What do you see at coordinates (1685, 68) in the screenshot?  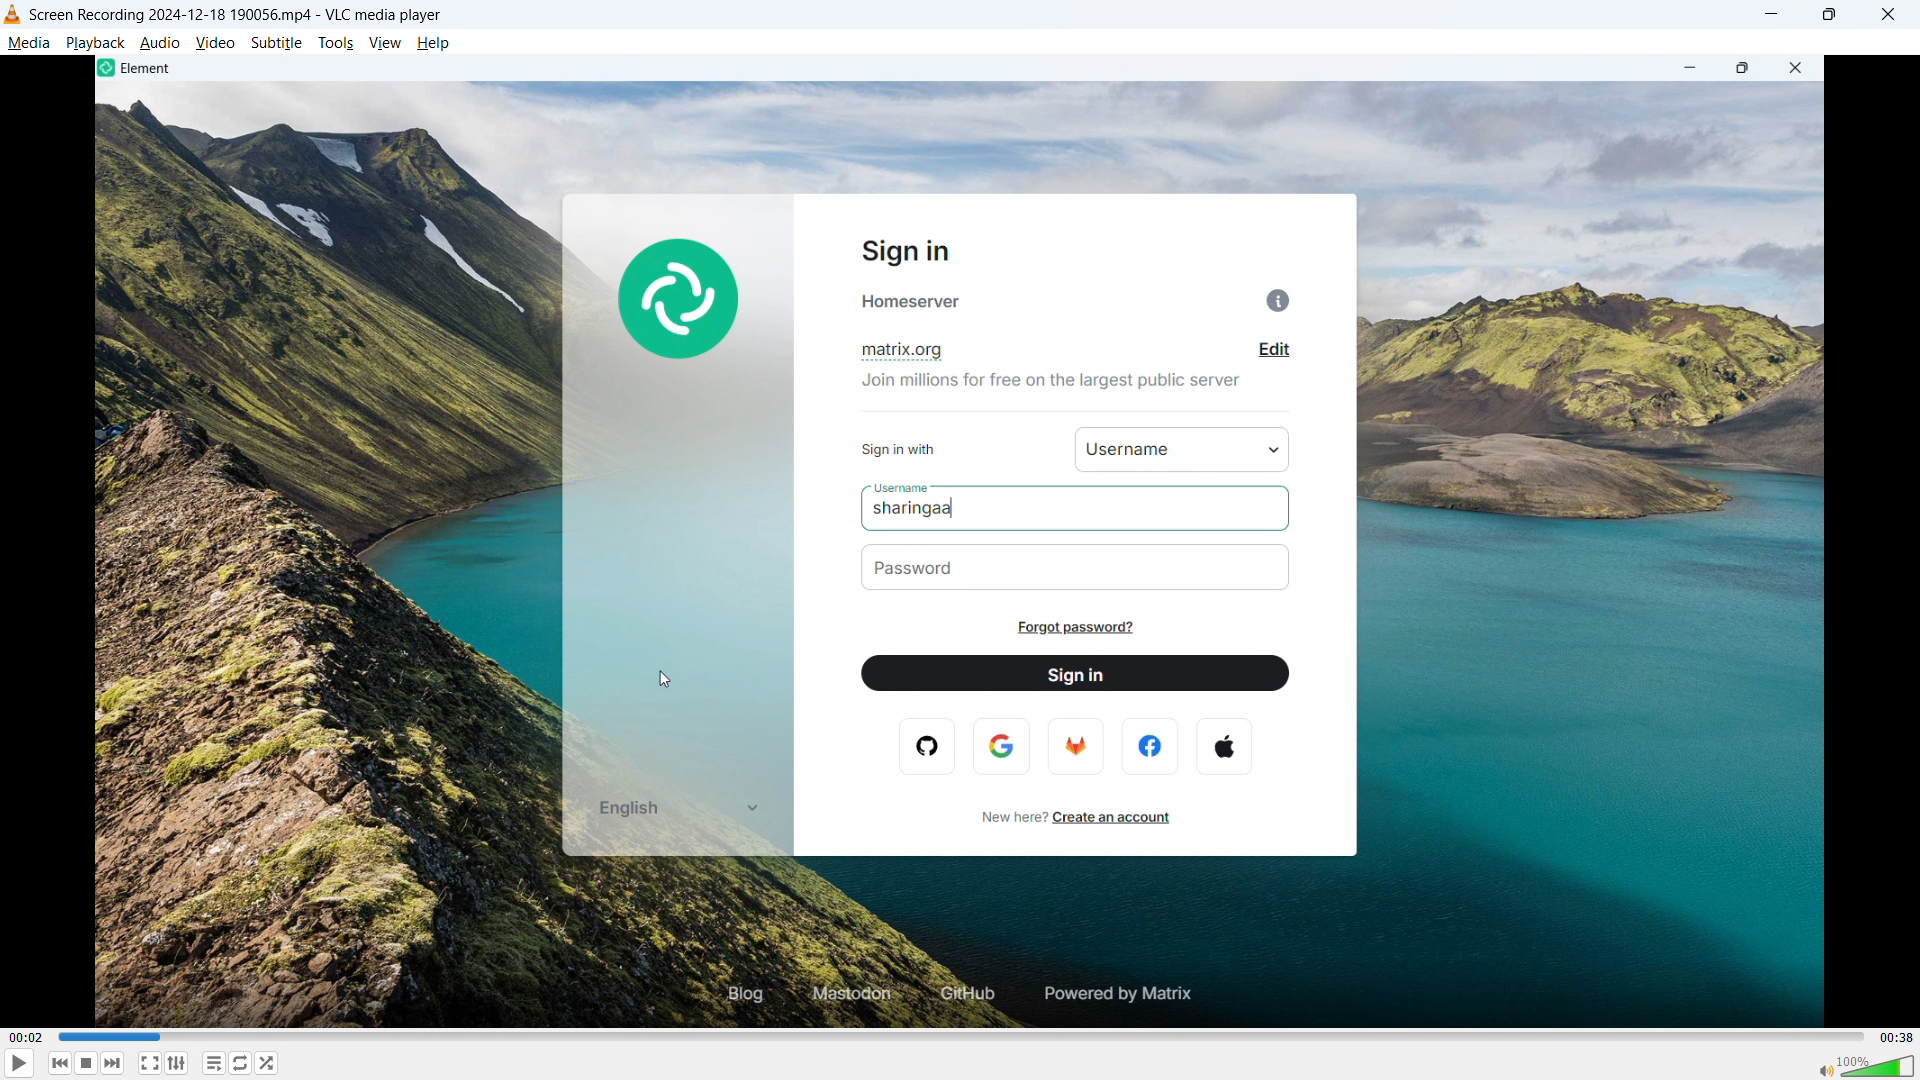 I see `minimize` at bounding box center [1685, 68].